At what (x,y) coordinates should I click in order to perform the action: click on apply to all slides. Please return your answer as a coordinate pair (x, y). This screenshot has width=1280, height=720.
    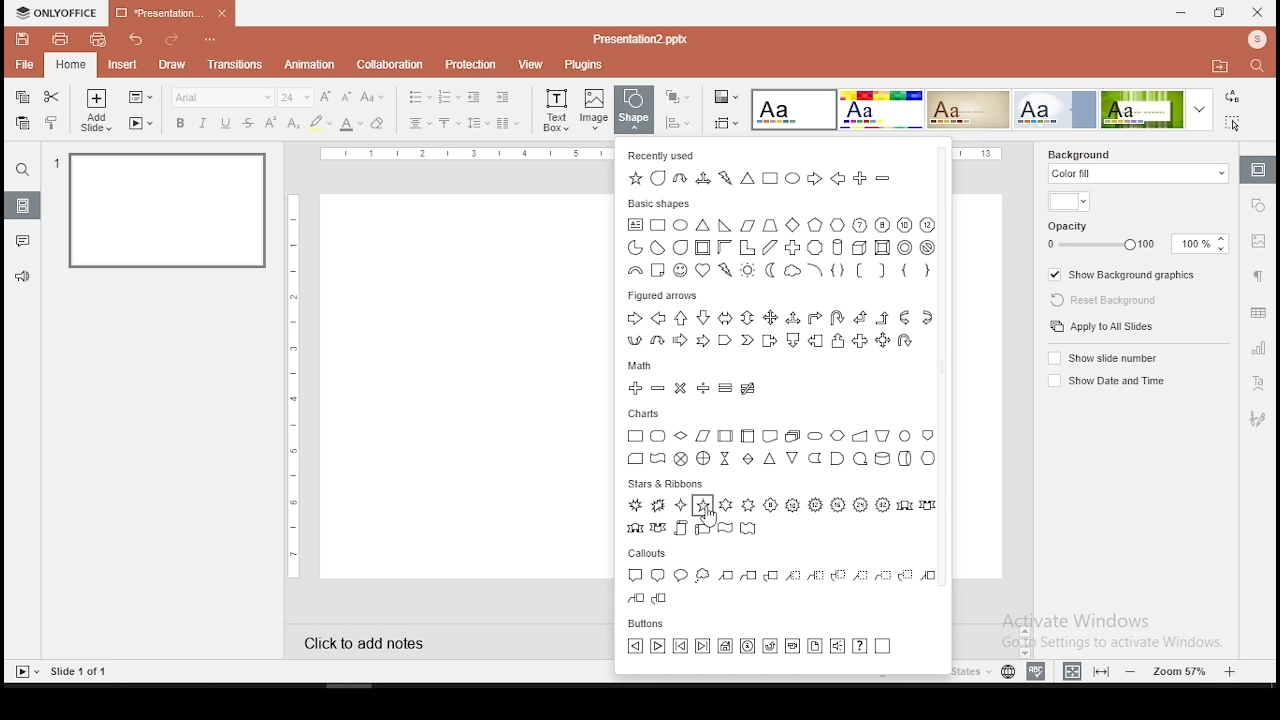
    Looking at the image, I should click on (1104, 326).